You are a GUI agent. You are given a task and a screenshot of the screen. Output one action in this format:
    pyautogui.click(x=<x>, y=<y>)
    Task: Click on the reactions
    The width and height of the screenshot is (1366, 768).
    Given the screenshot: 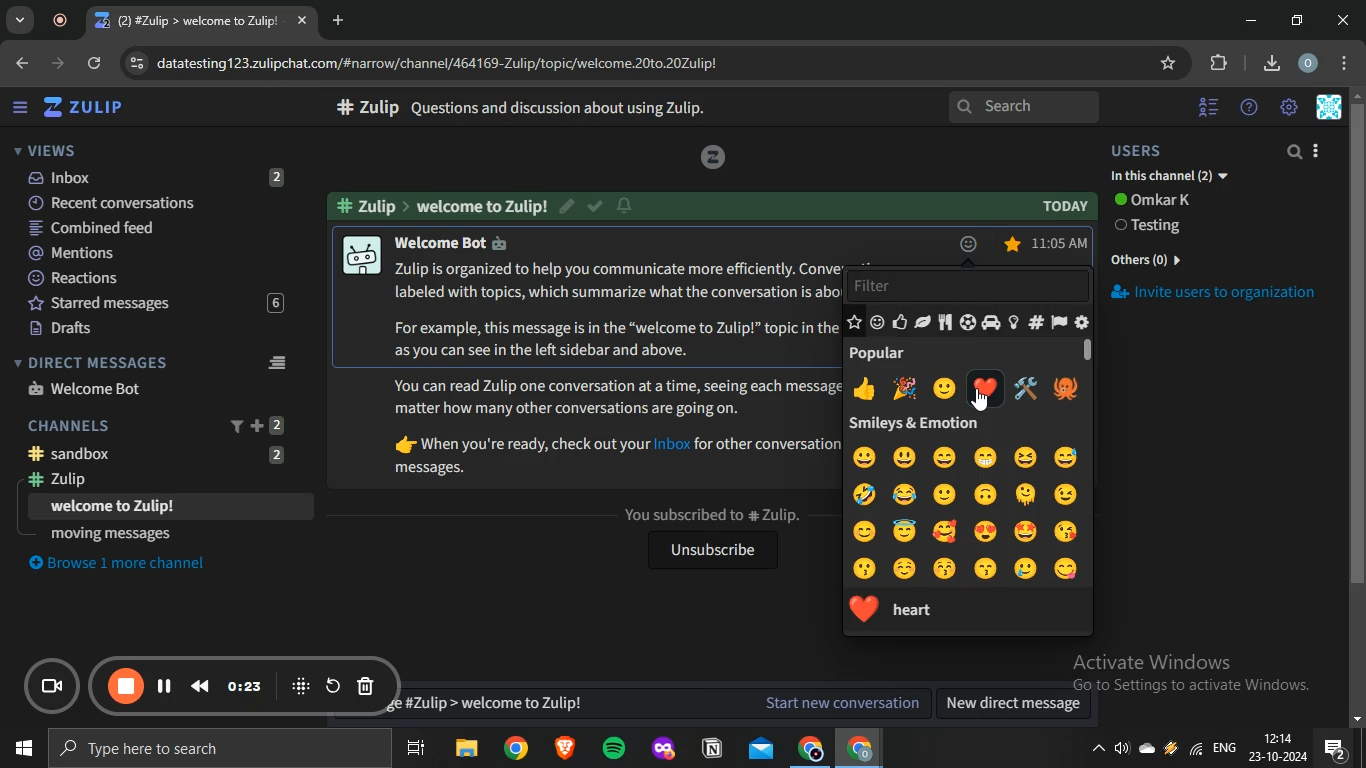 What is the action you would take?
    pyautogui.click(x=154, y=279)
    